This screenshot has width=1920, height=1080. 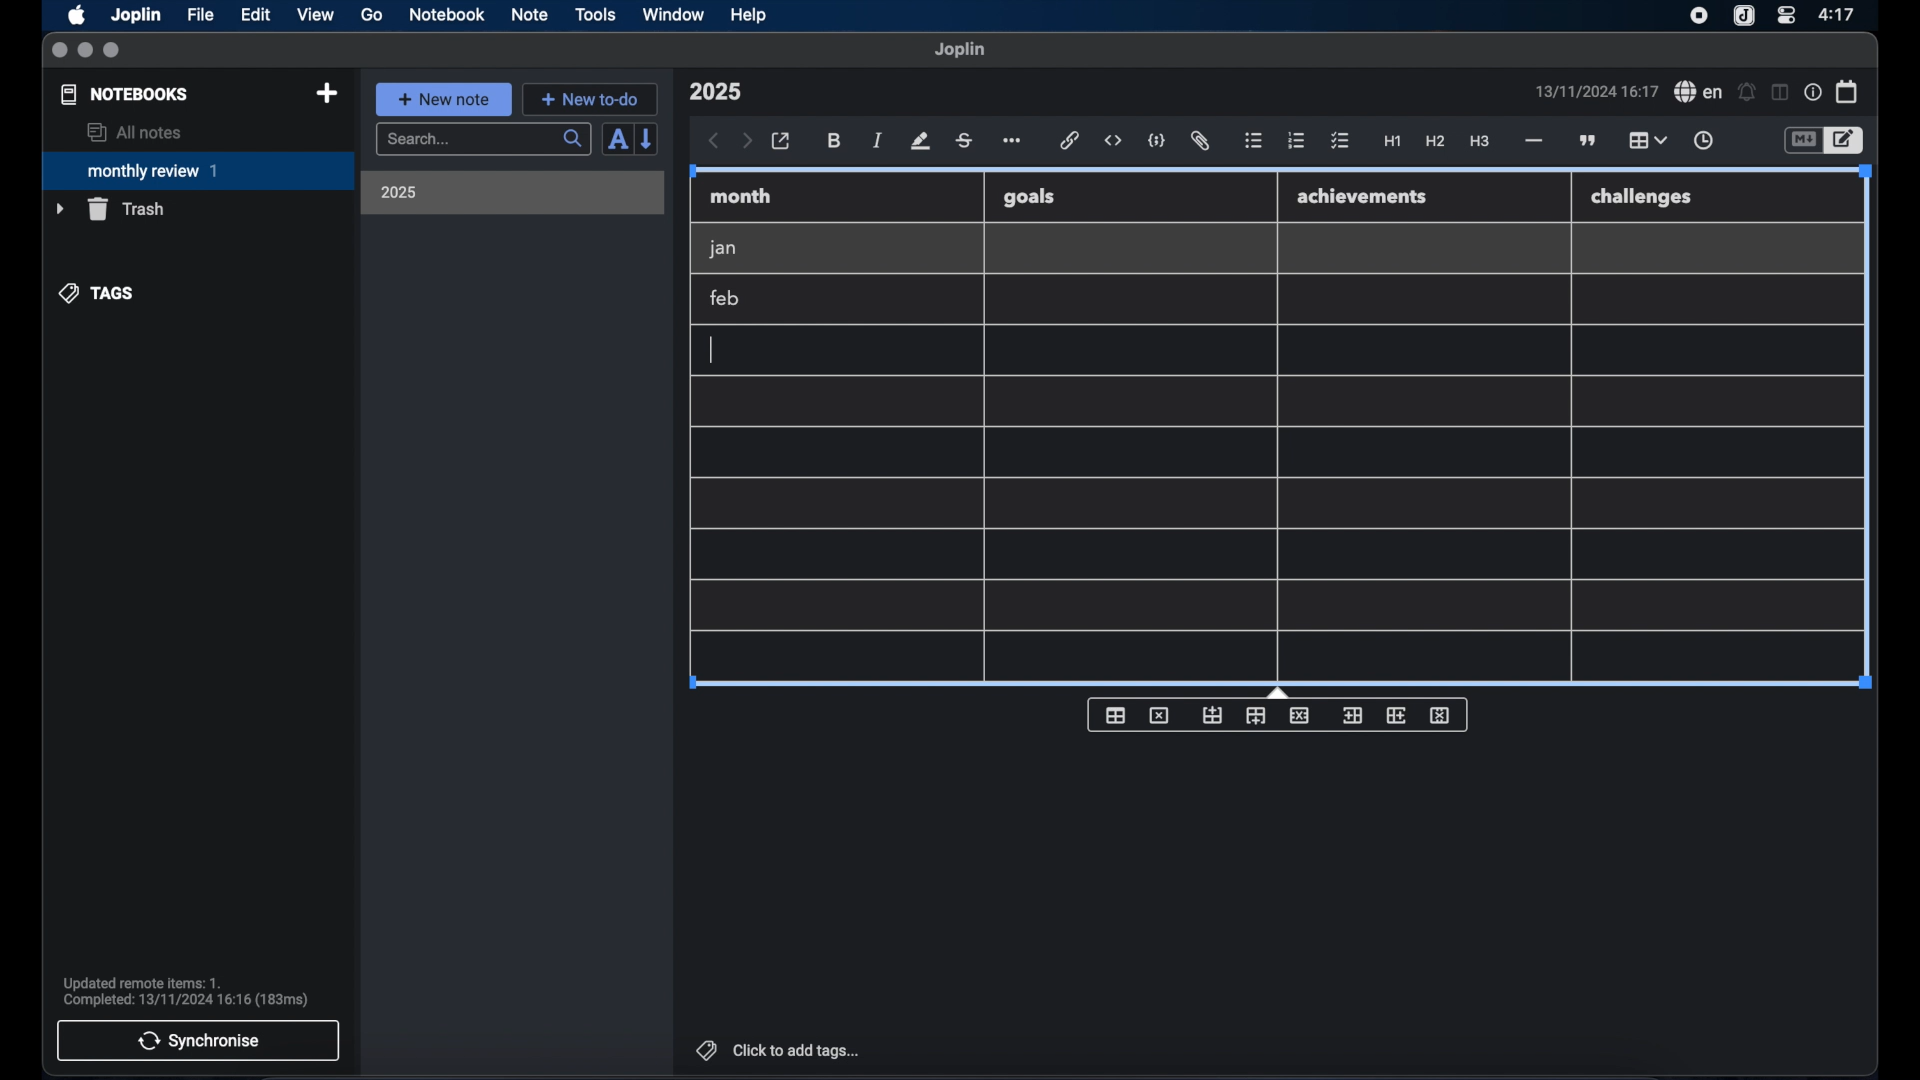 I want to click on bold, so click(x=836, y=141).